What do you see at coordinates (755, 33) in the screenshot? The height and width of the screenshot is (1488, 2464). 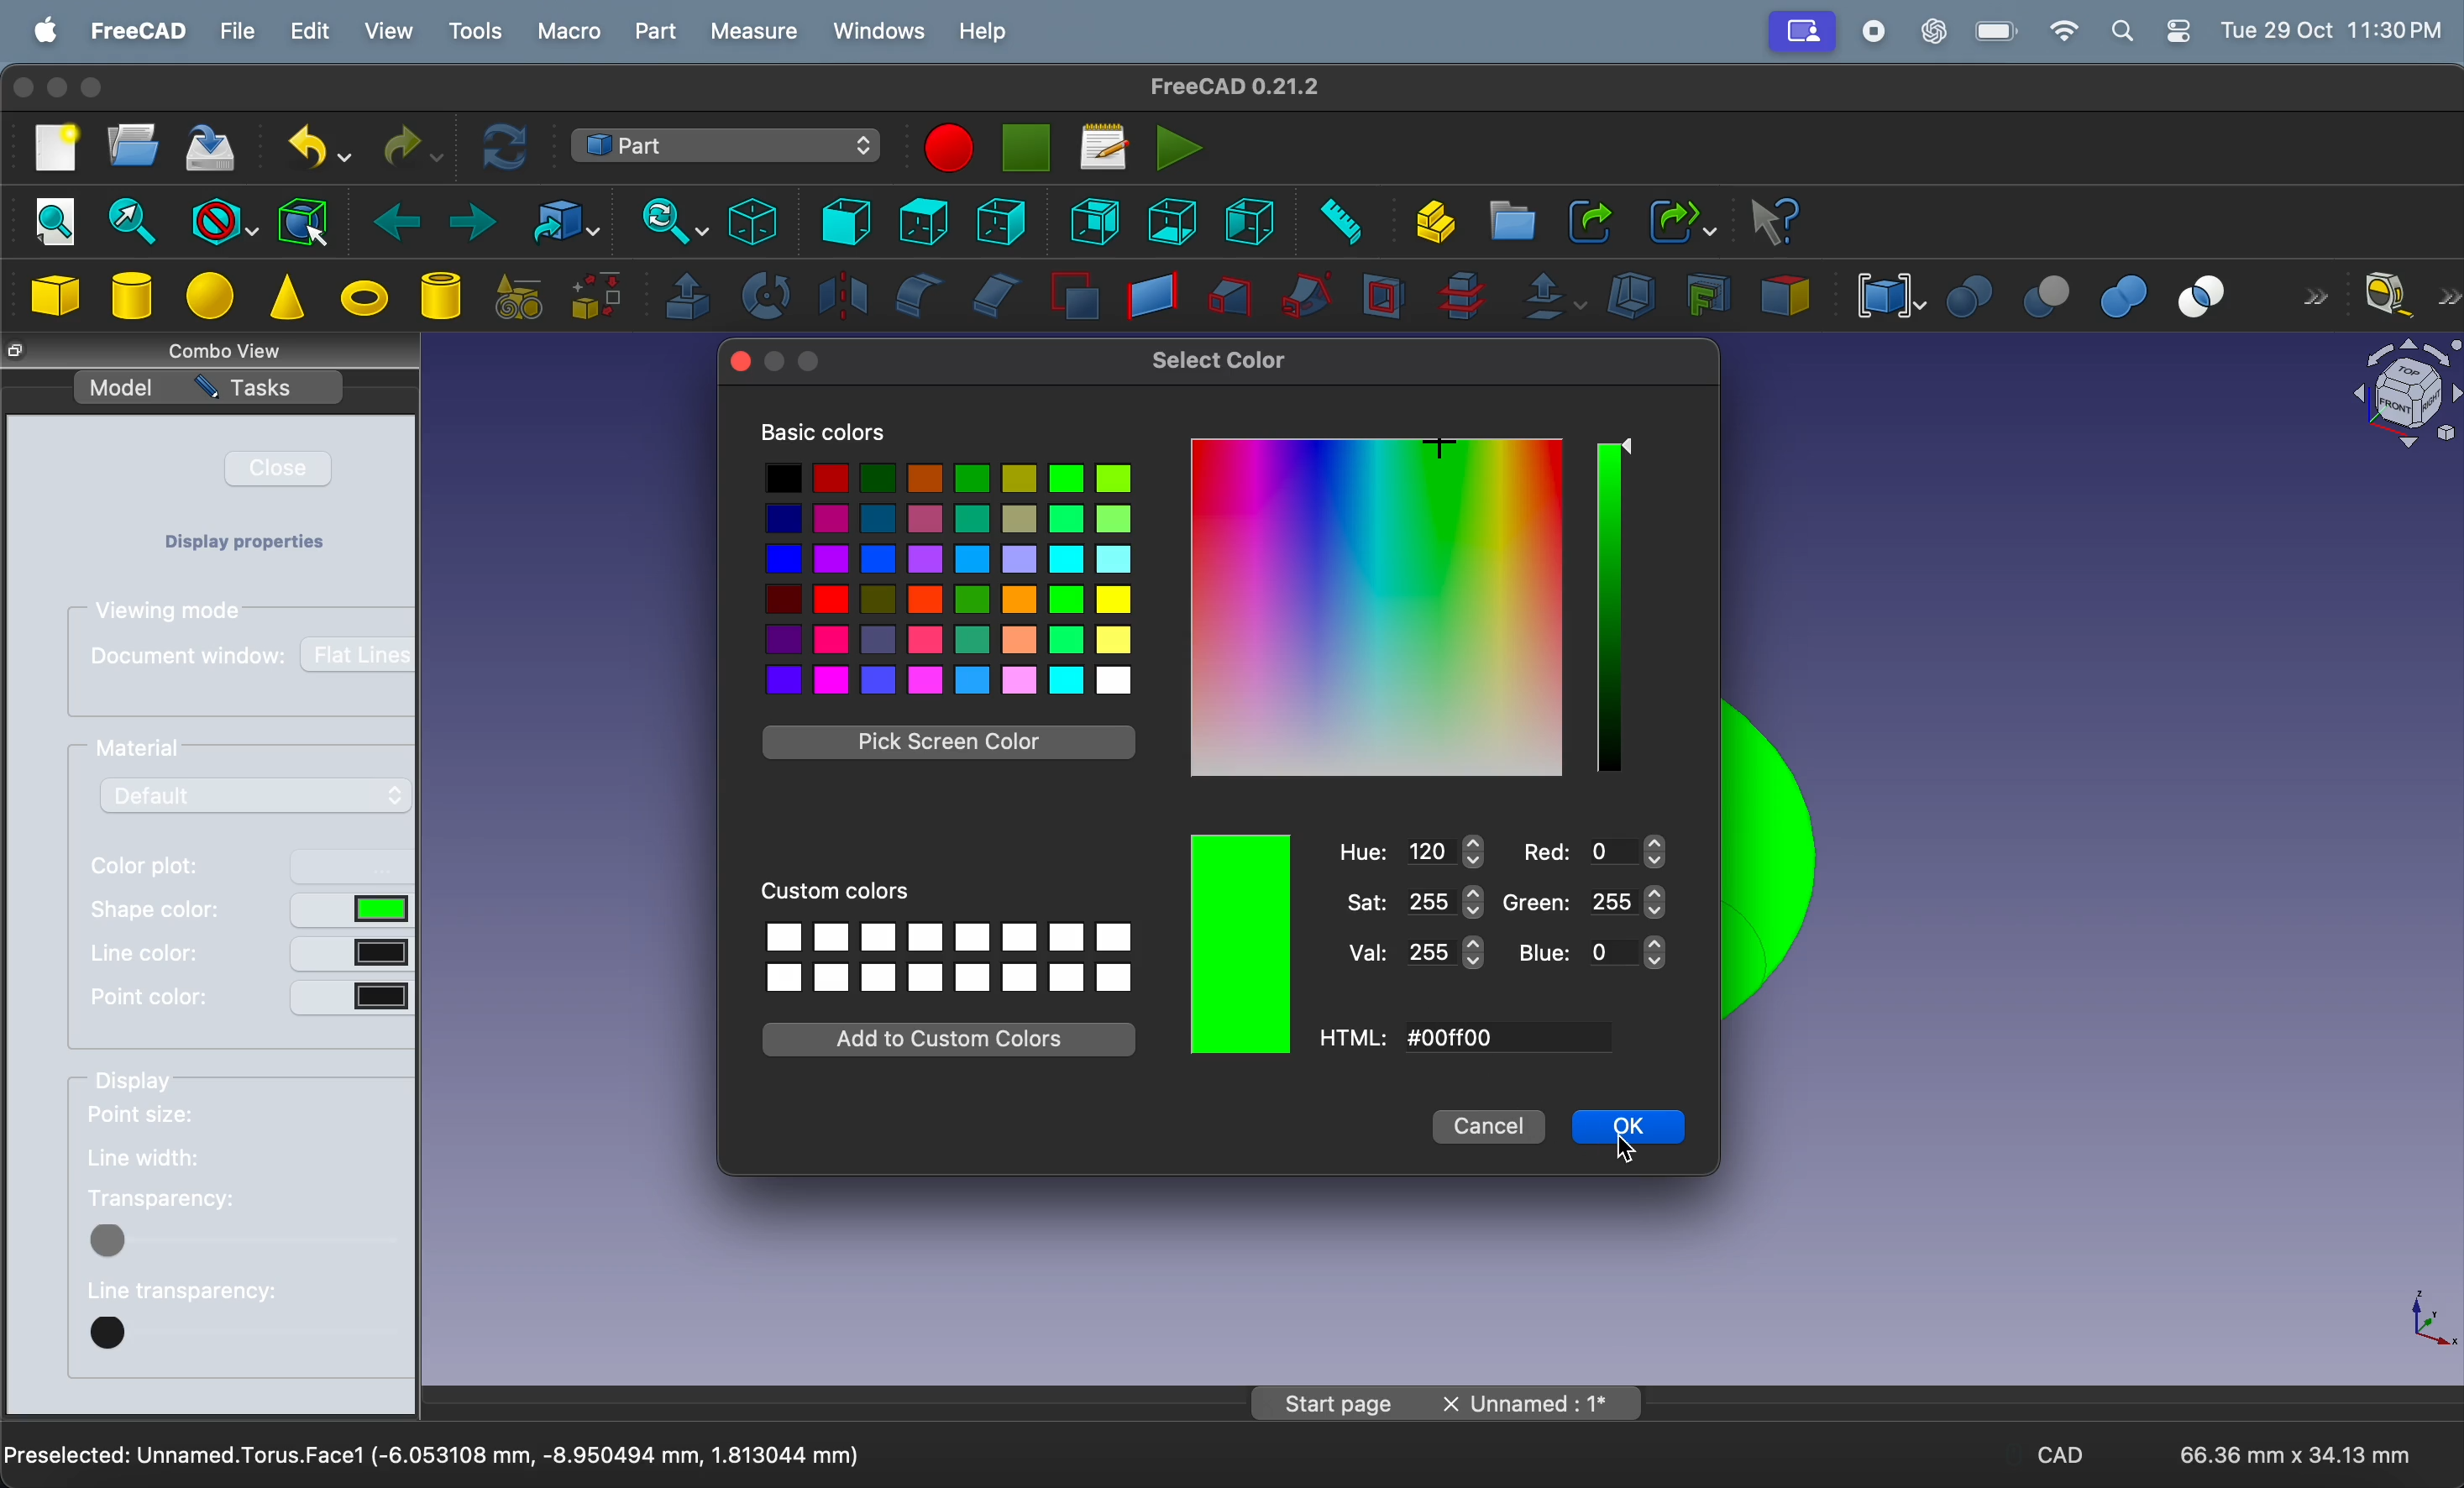 I see `measure` at bounding box center [755, 33].